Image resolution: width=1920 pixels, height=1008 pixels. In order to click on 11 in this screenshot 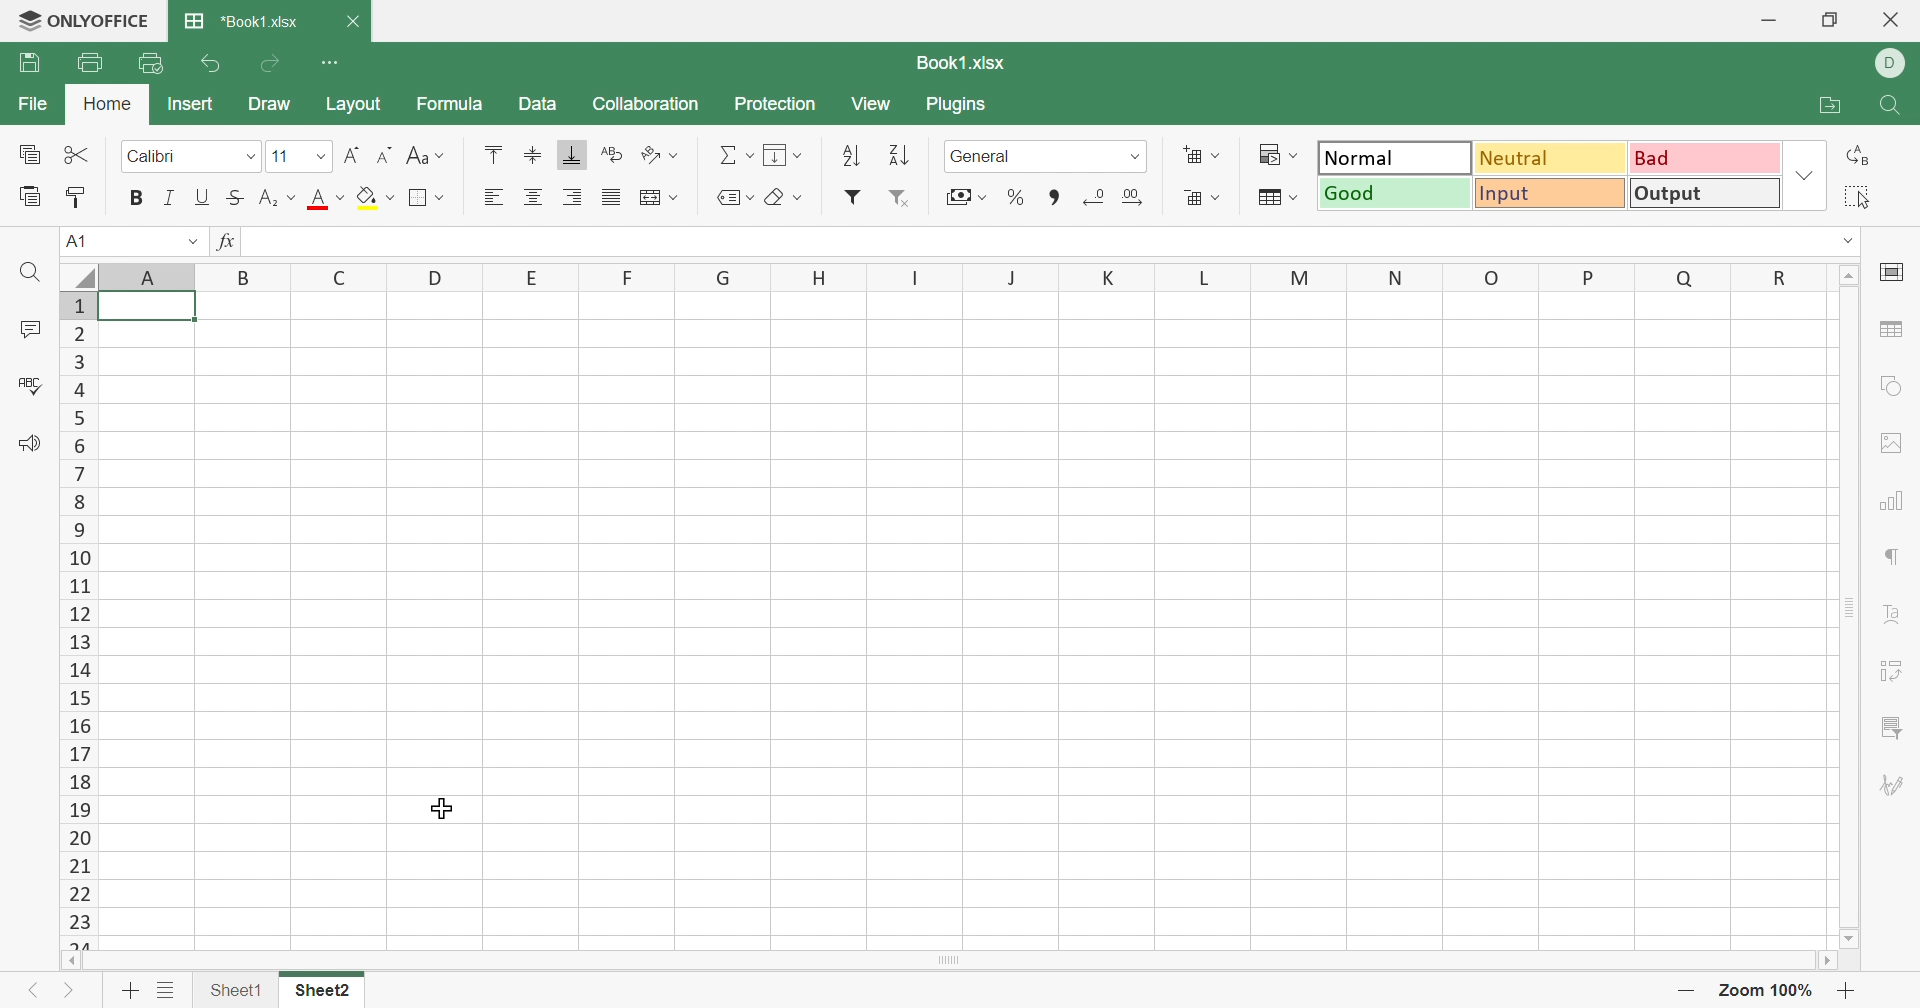, I will do `click(281, 157)`.